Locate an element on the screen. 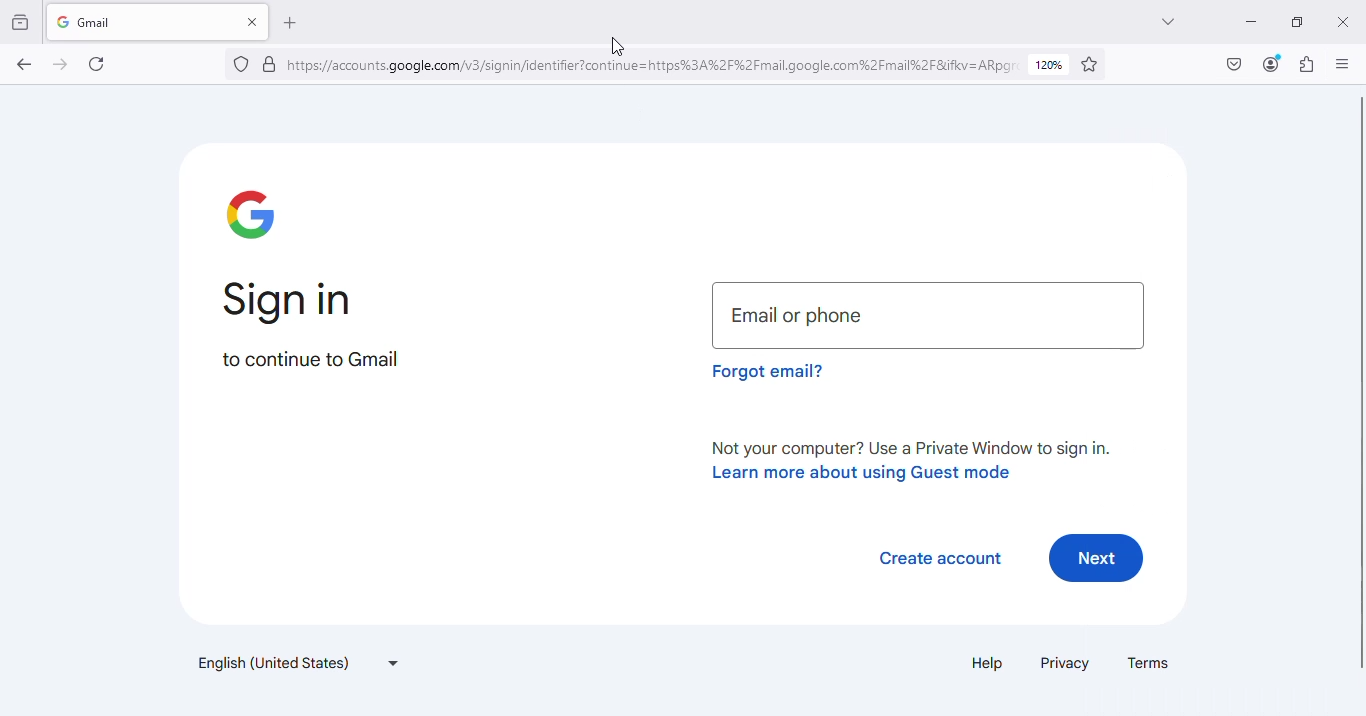  go forward one page is located at coordinates (61, 65).